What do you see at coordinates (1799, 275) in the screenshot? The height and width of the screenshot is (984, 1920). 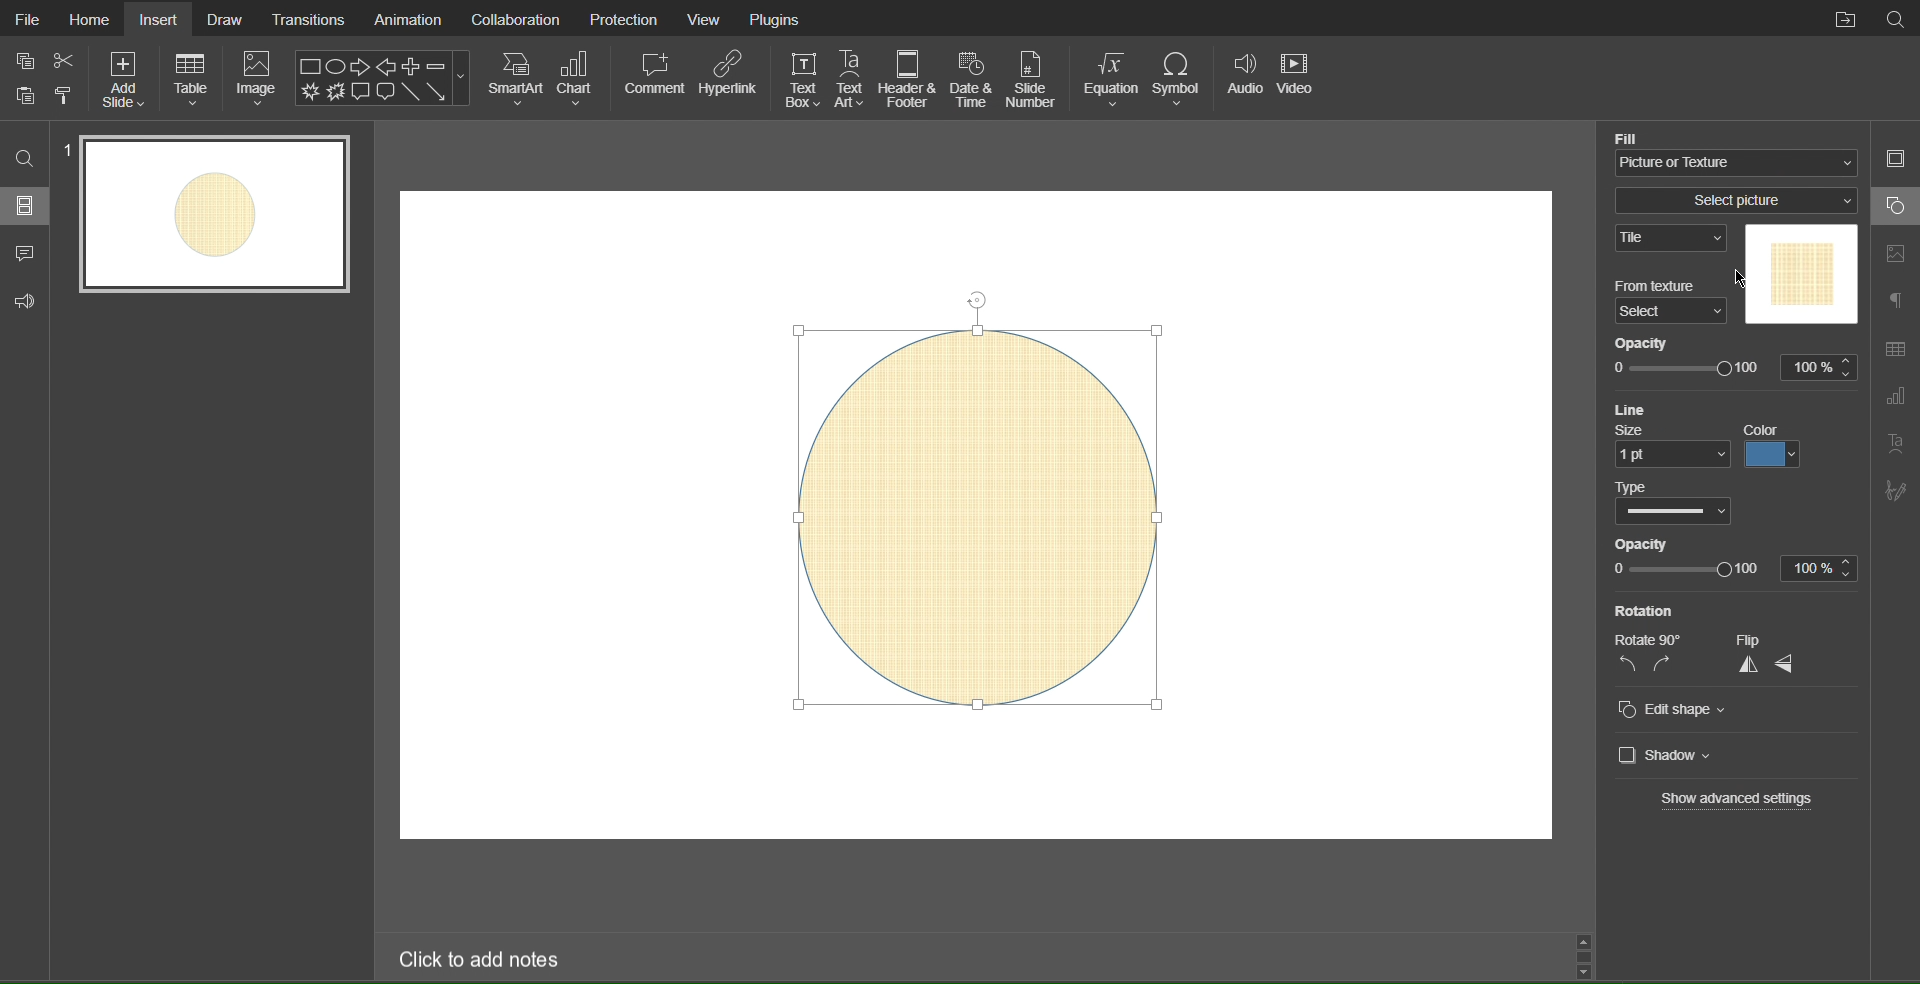 I see `Texture` at bounding box center [1799, 275].